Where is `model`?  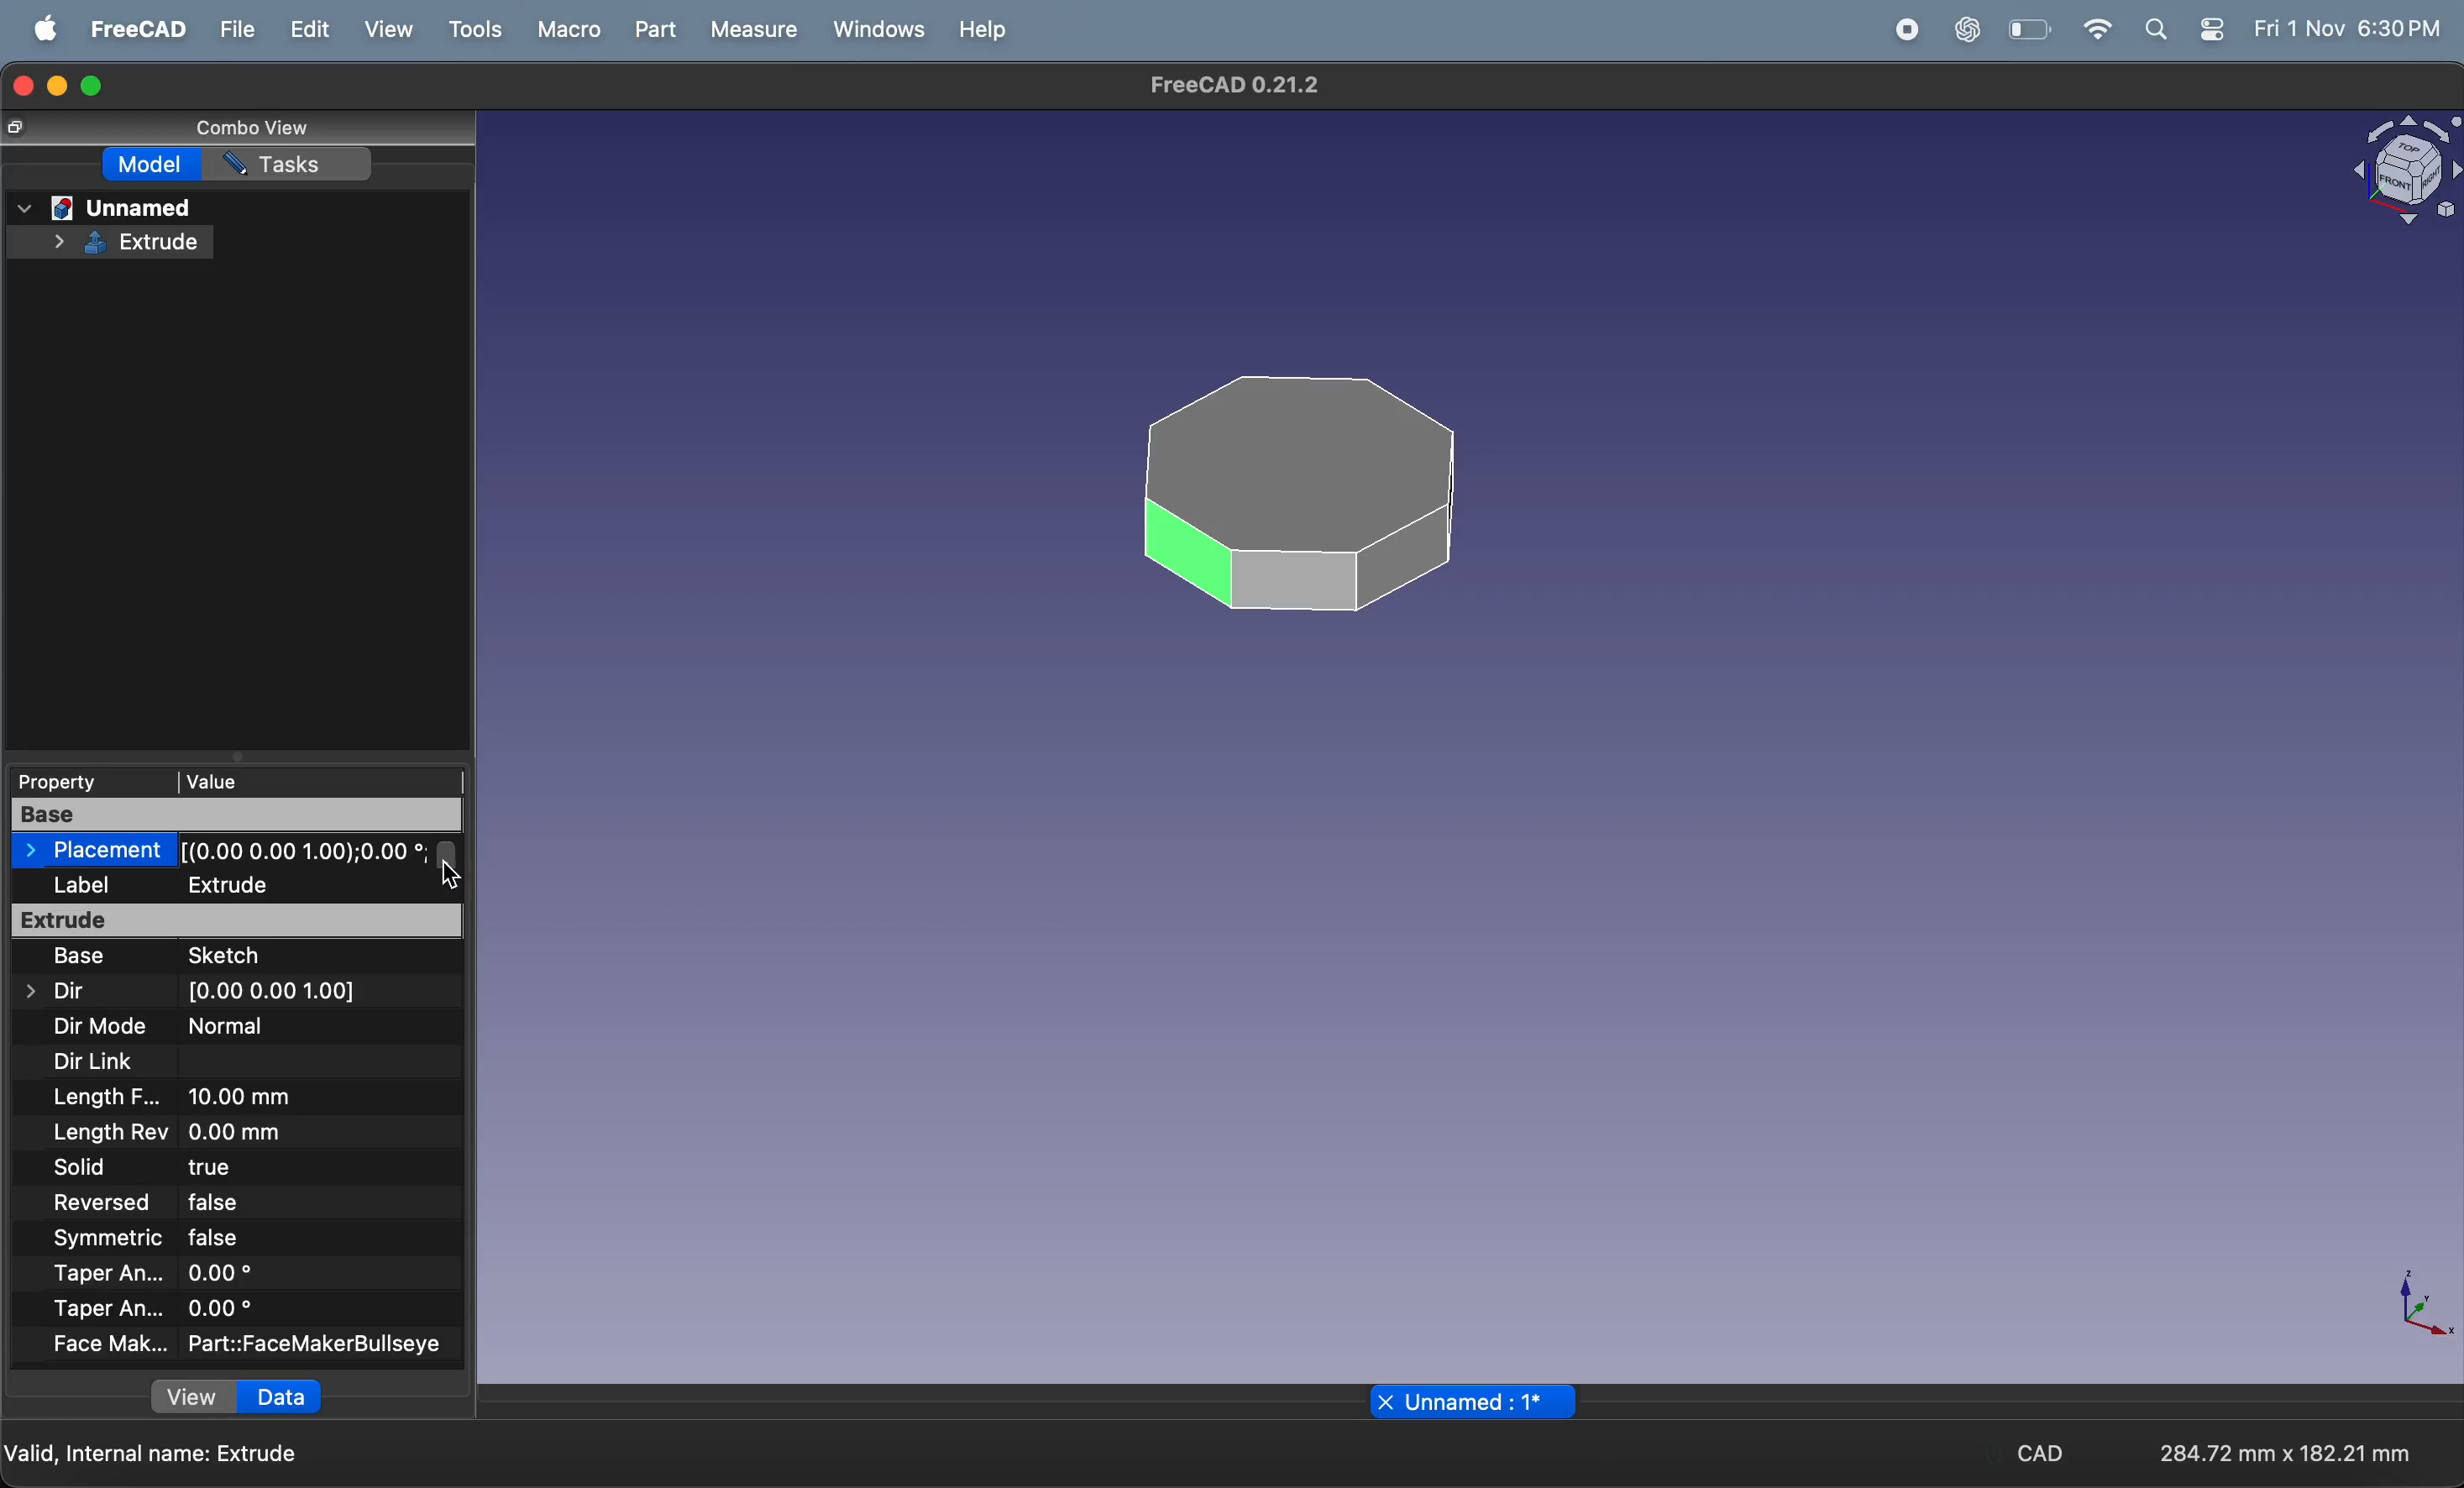 model is located at coordinates (148, 162).